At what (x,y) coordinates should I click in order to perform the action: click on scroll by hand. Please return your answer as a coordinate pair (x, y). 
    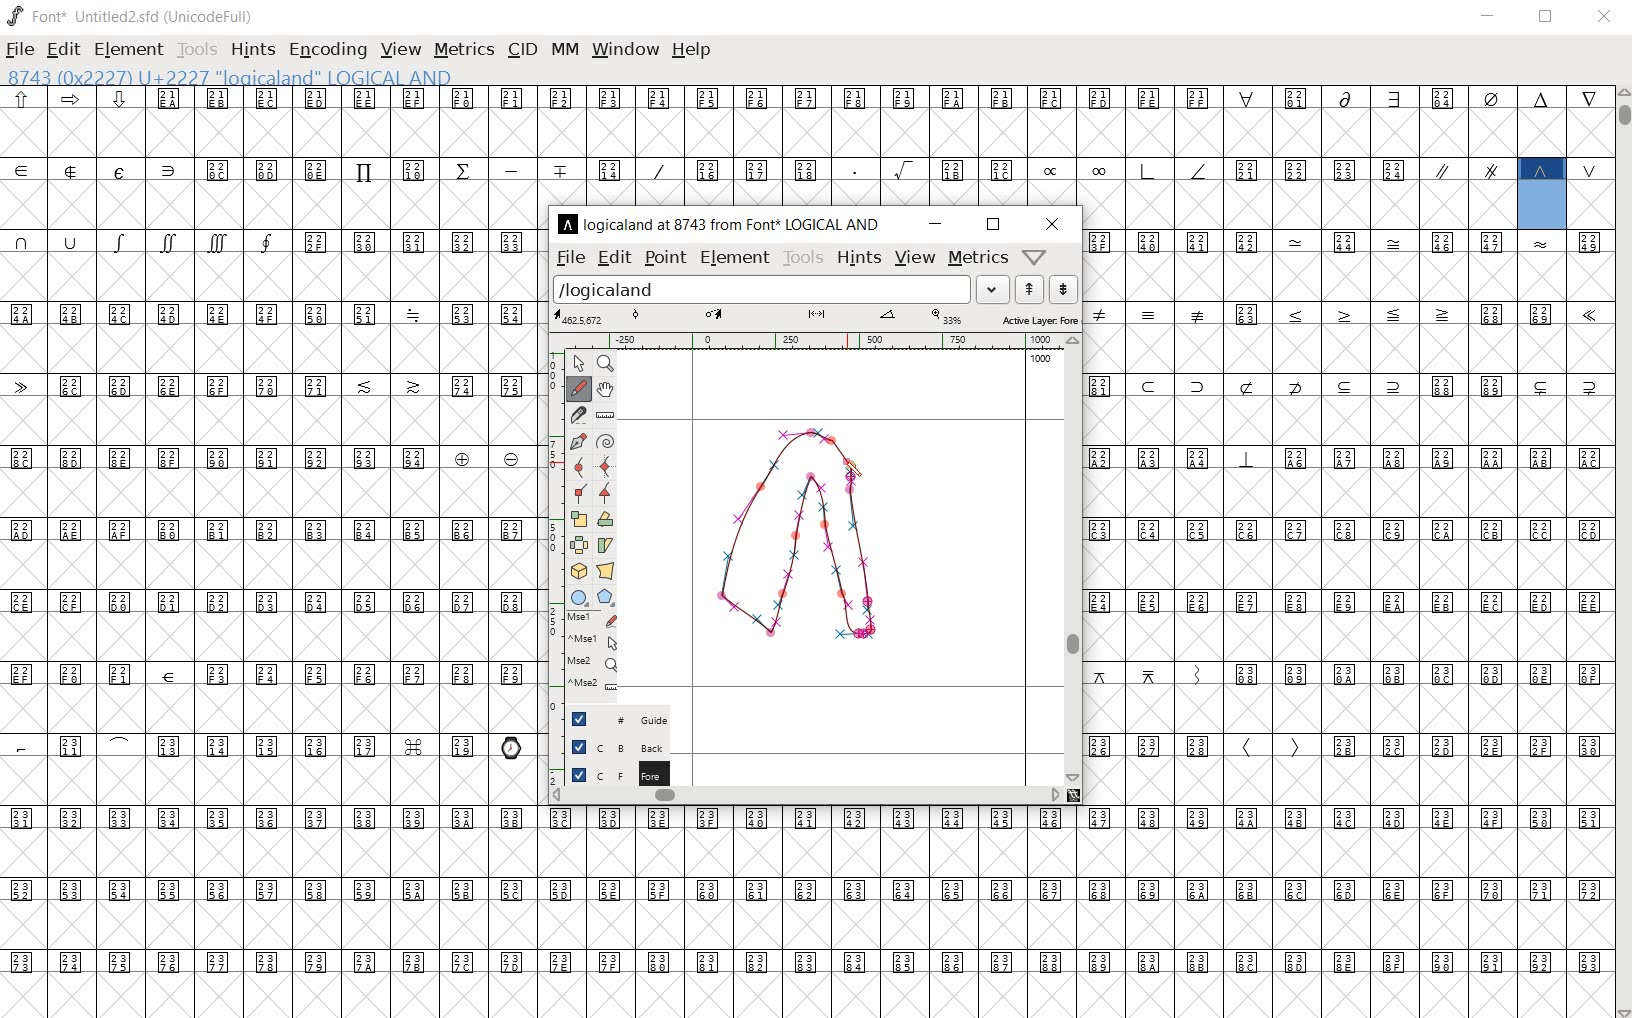
    Looking at the image, I should click on (607, 388).